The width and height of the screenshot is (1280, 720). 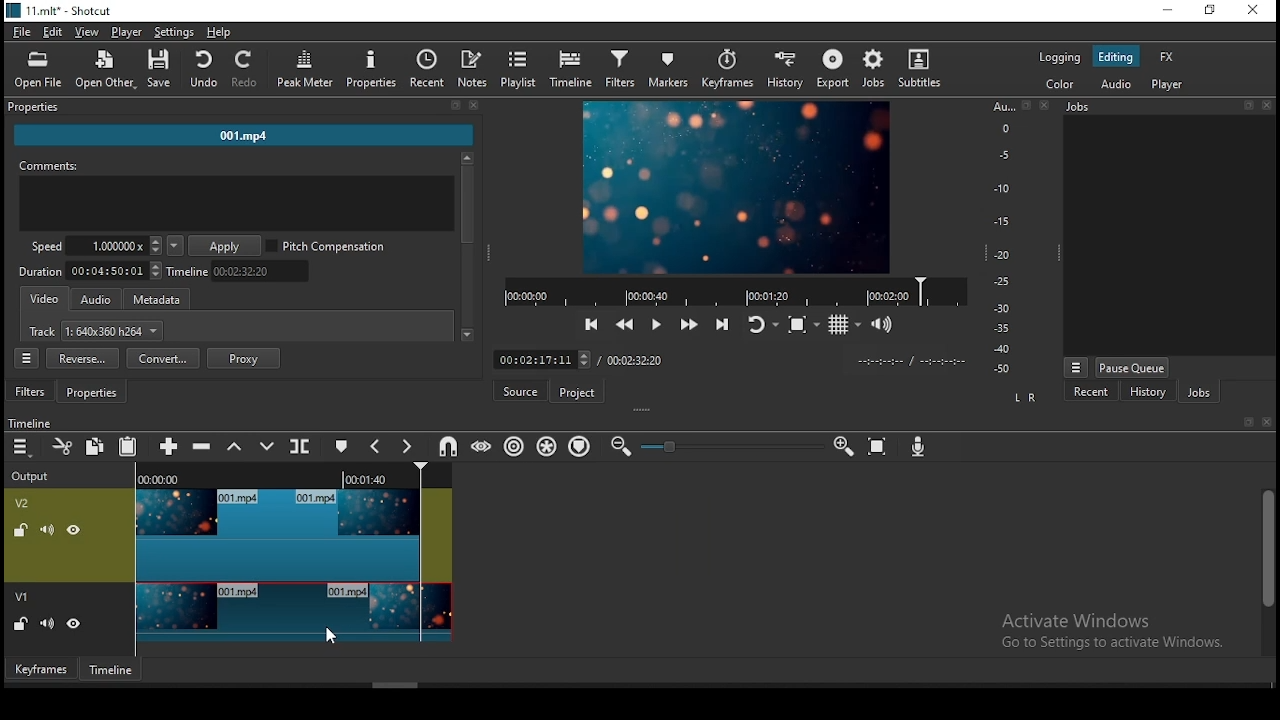 I want to click on editing, so click(x=1115, y=57).